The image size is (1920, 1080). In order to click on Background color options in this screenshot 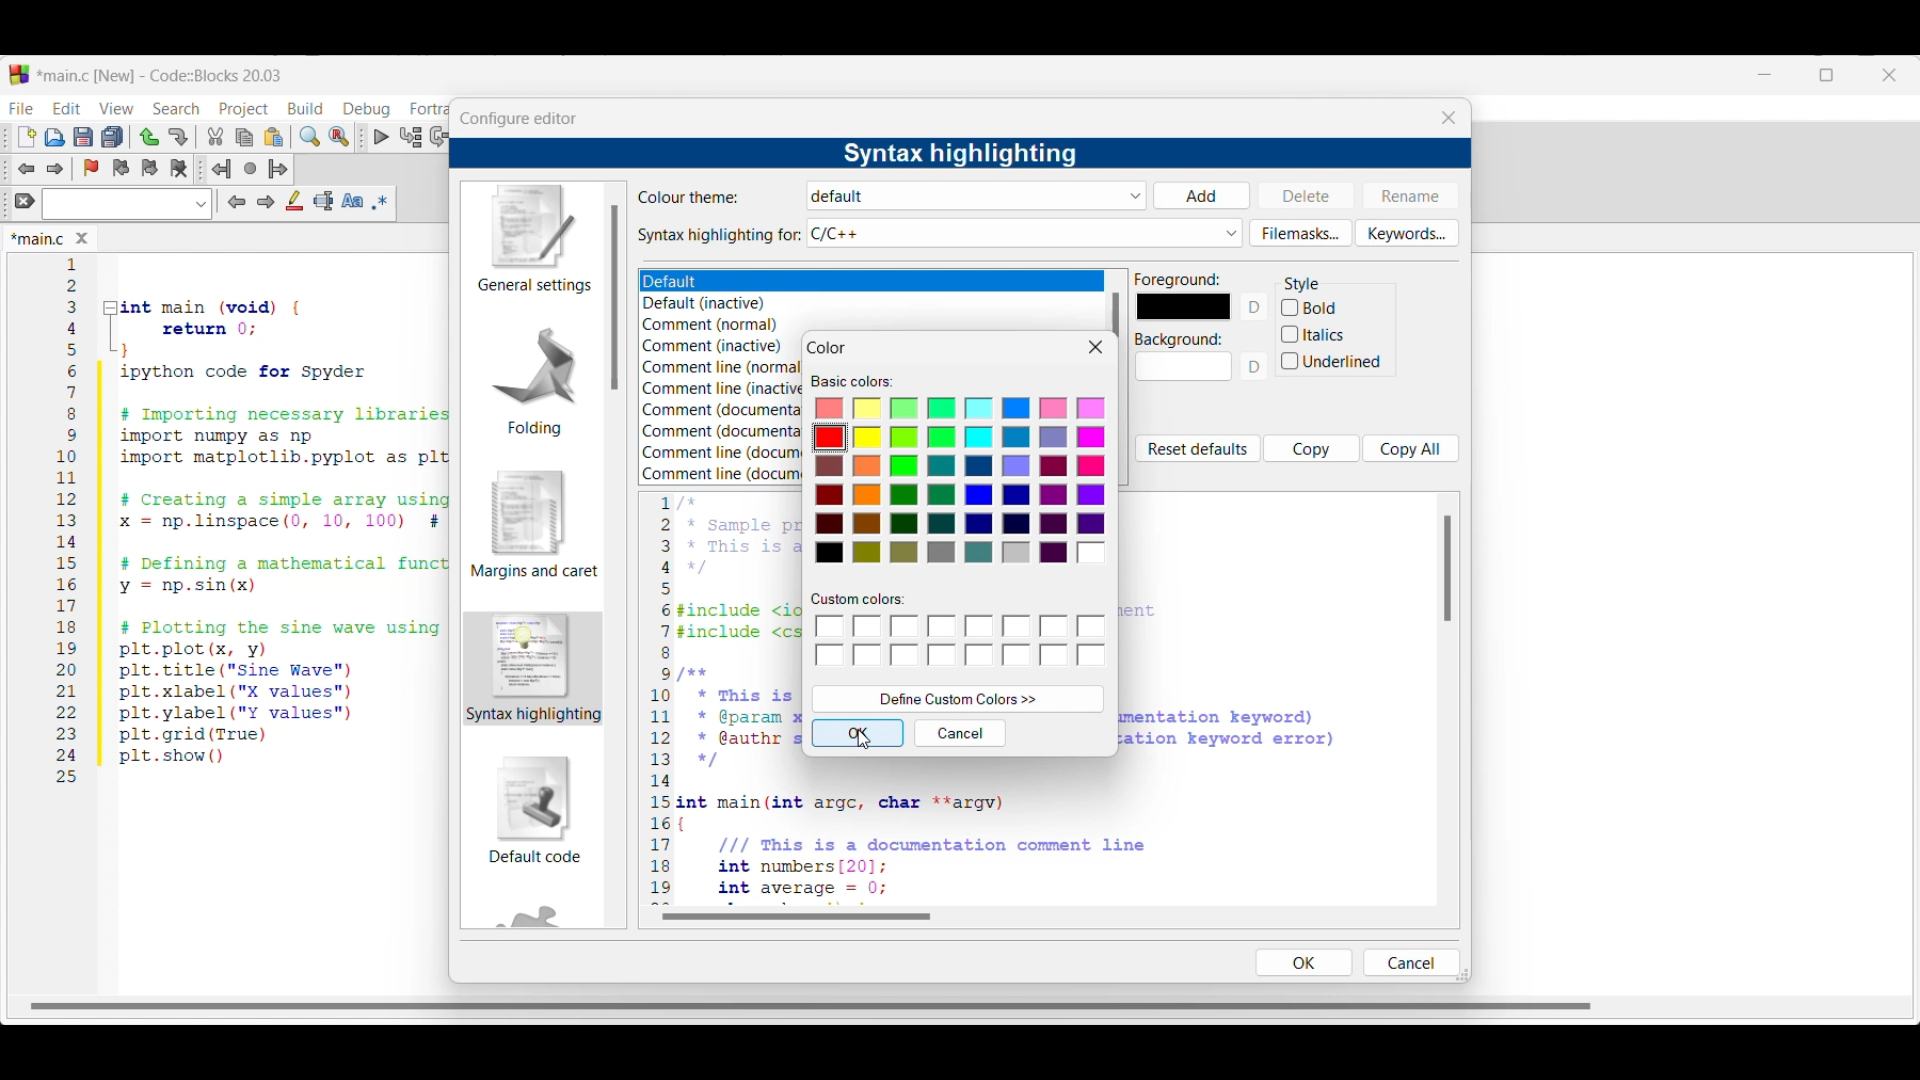, I will do `click(1184, 371)`.